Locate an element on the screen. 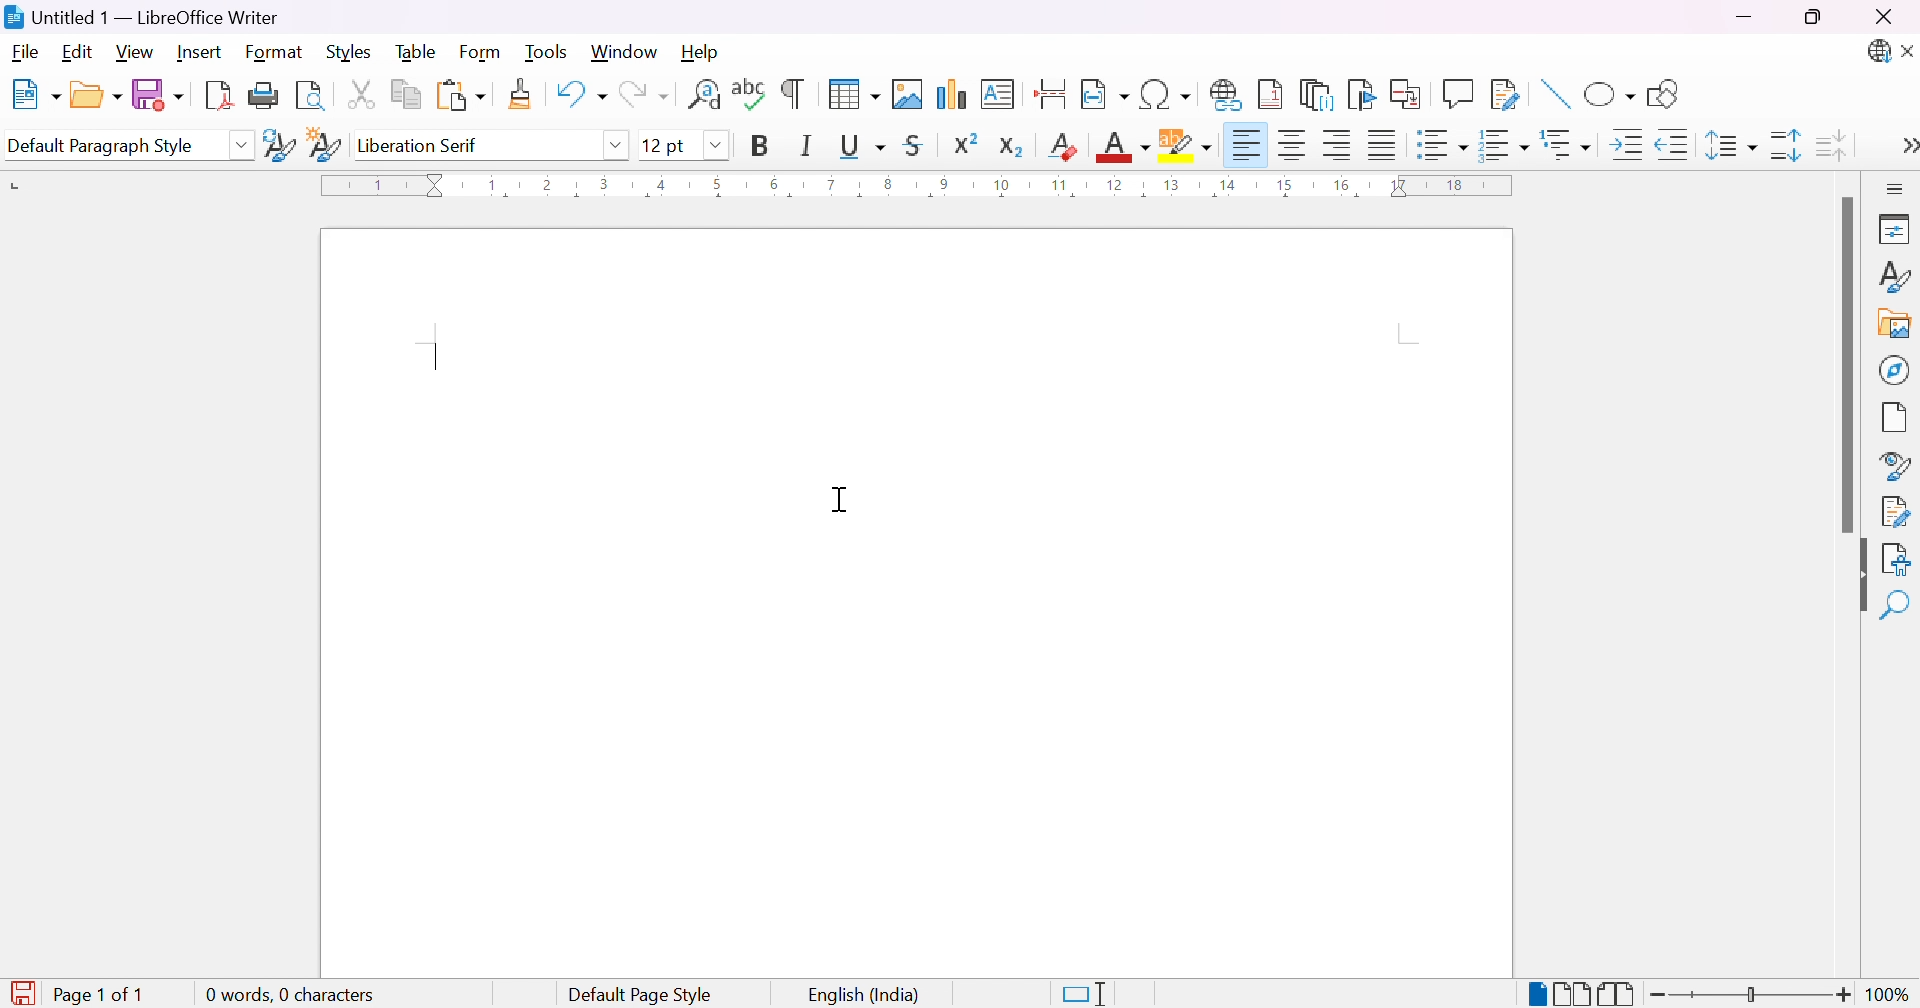 The image size is (1920, 1008). Untitled 1 - LibreOffice Writer is located at coordinates (139, 17).